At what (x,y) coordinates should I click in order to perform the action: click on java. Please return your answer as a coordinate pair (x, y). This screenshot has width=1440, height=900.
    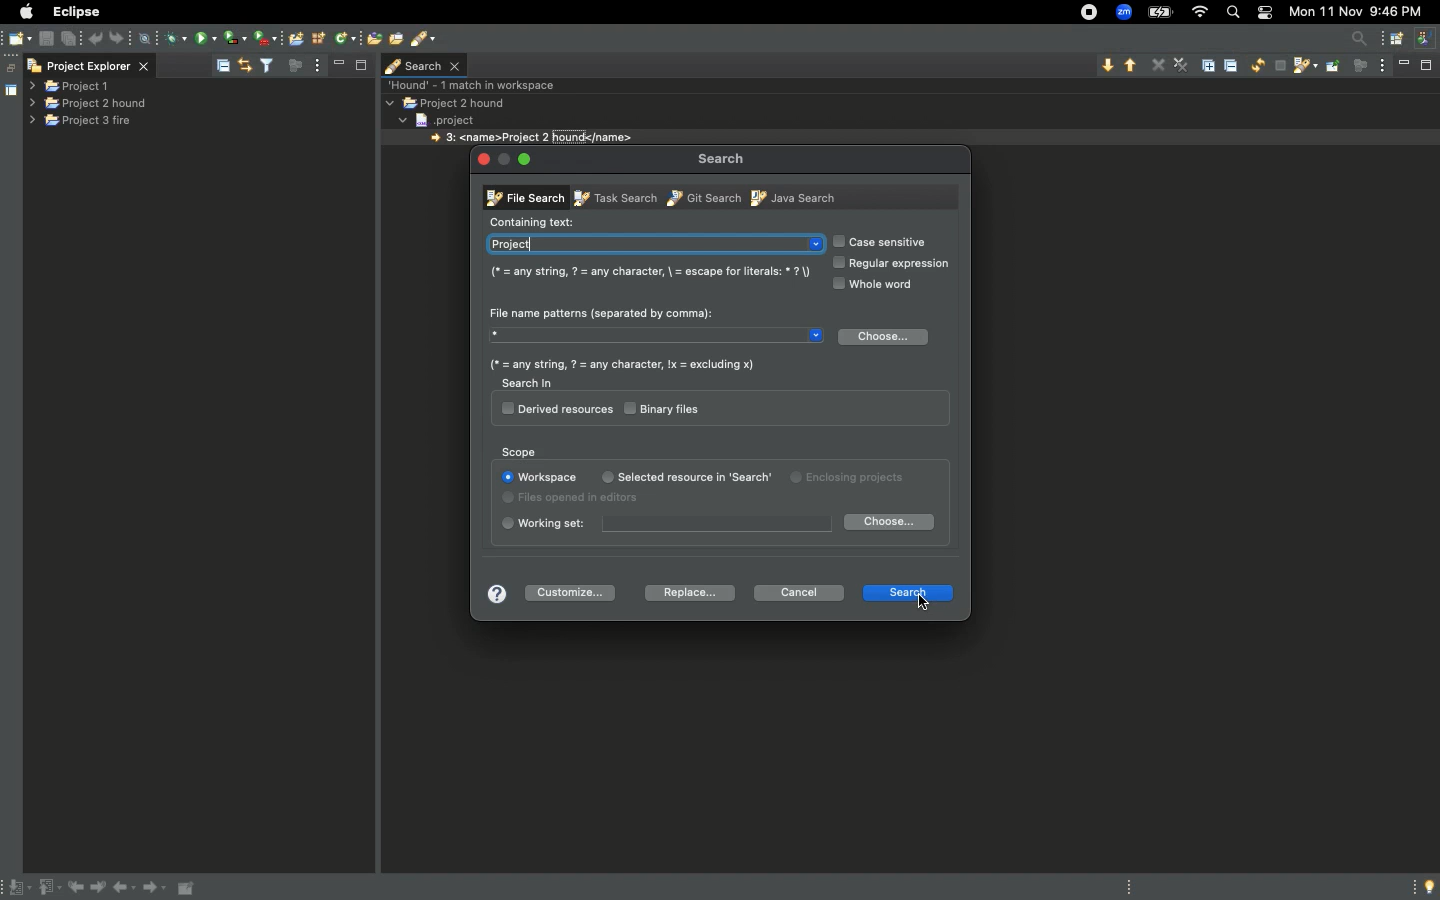
    Looking at the image, I should click on (1427, 36).